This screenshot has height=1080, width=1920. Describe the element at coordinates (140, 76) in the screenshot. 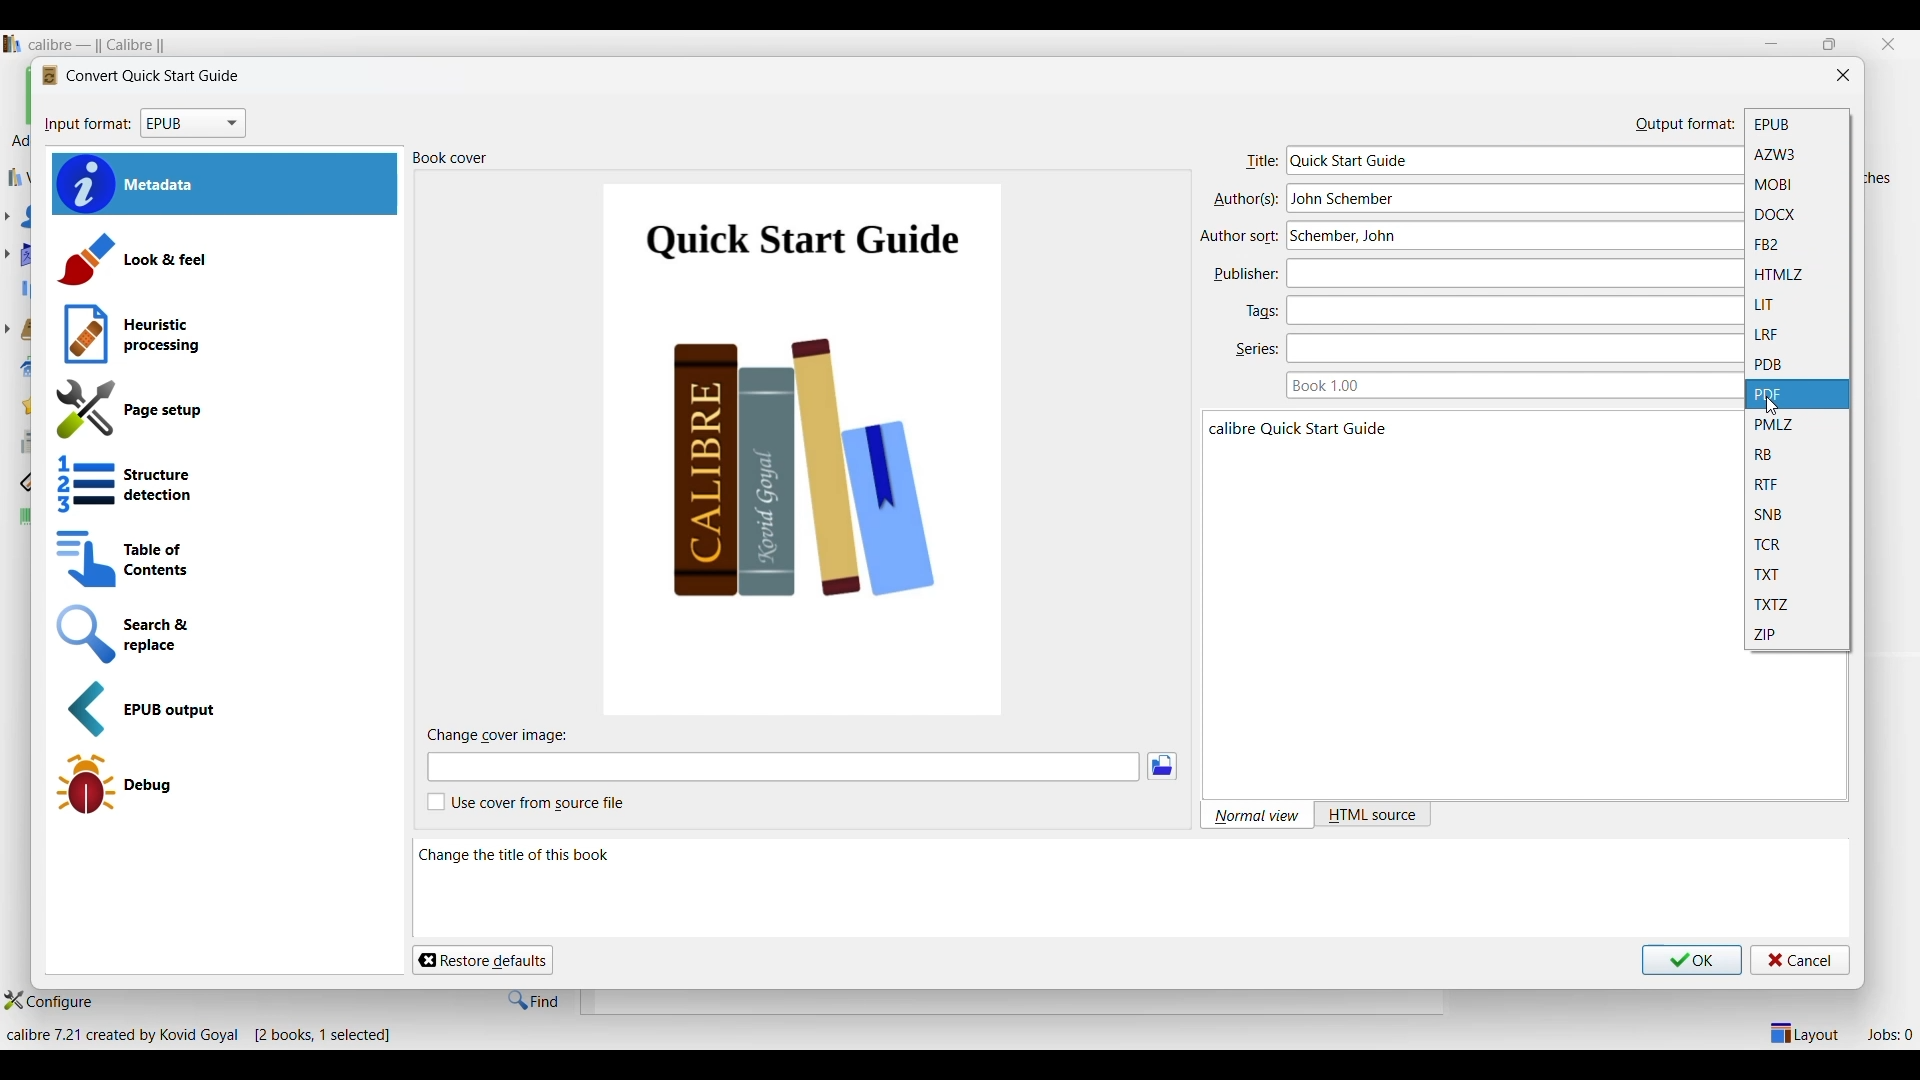

I see `Logo and title of window` at that location.